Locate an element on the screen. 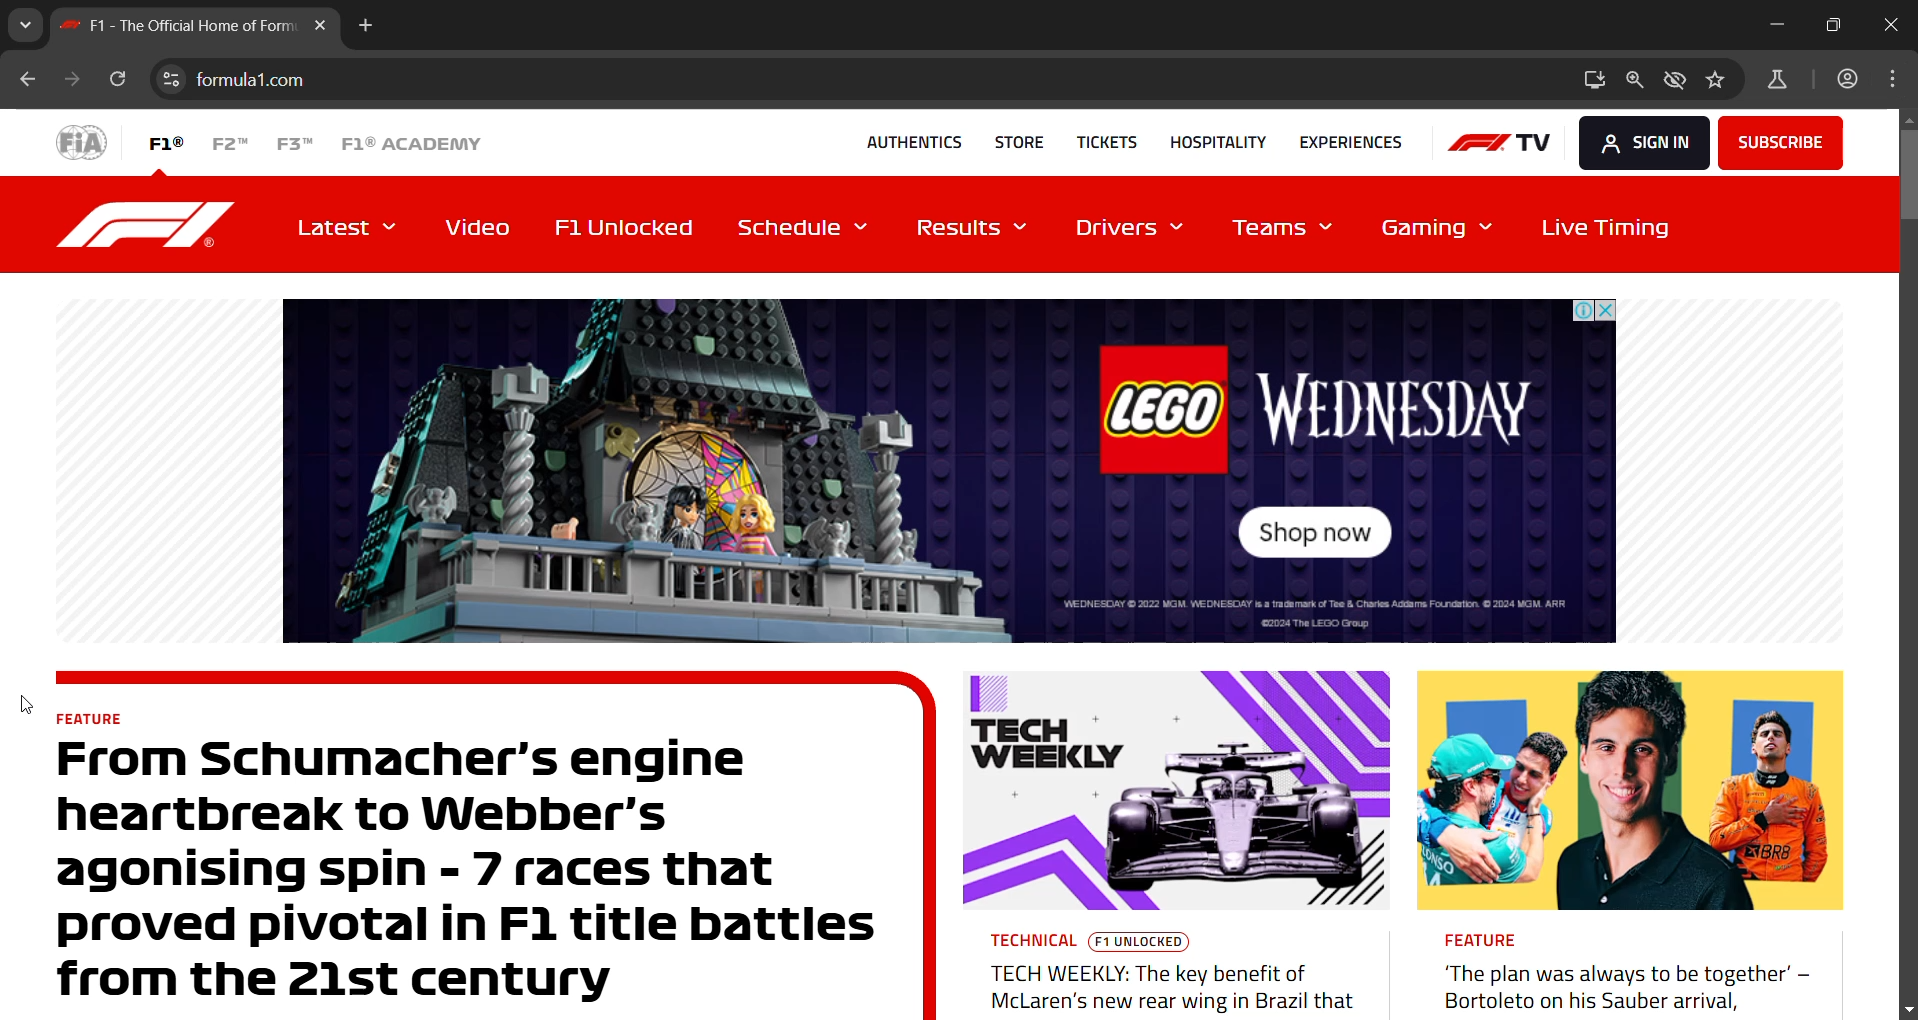 This screenshot has height=1020, width=1918. subscribe is located at coordinates (1779, 141).